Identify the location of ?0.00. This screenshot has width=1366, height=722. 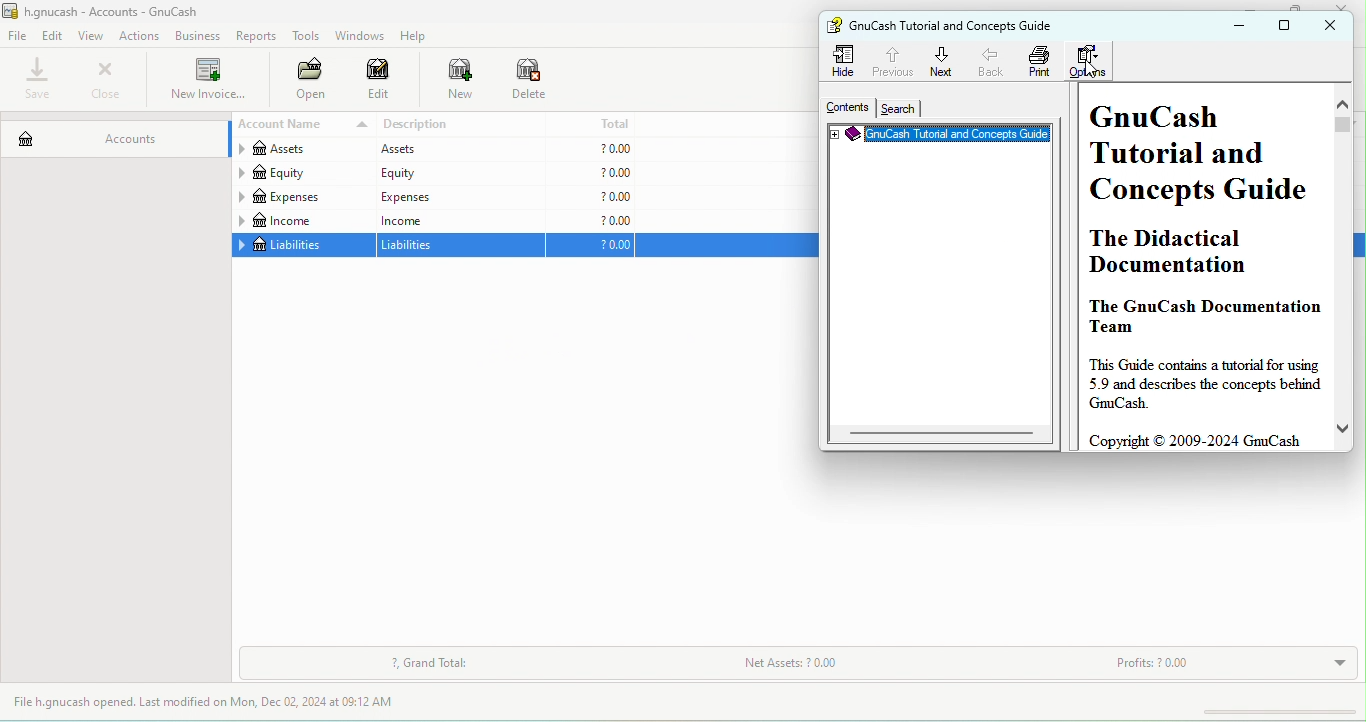
(595, 246).